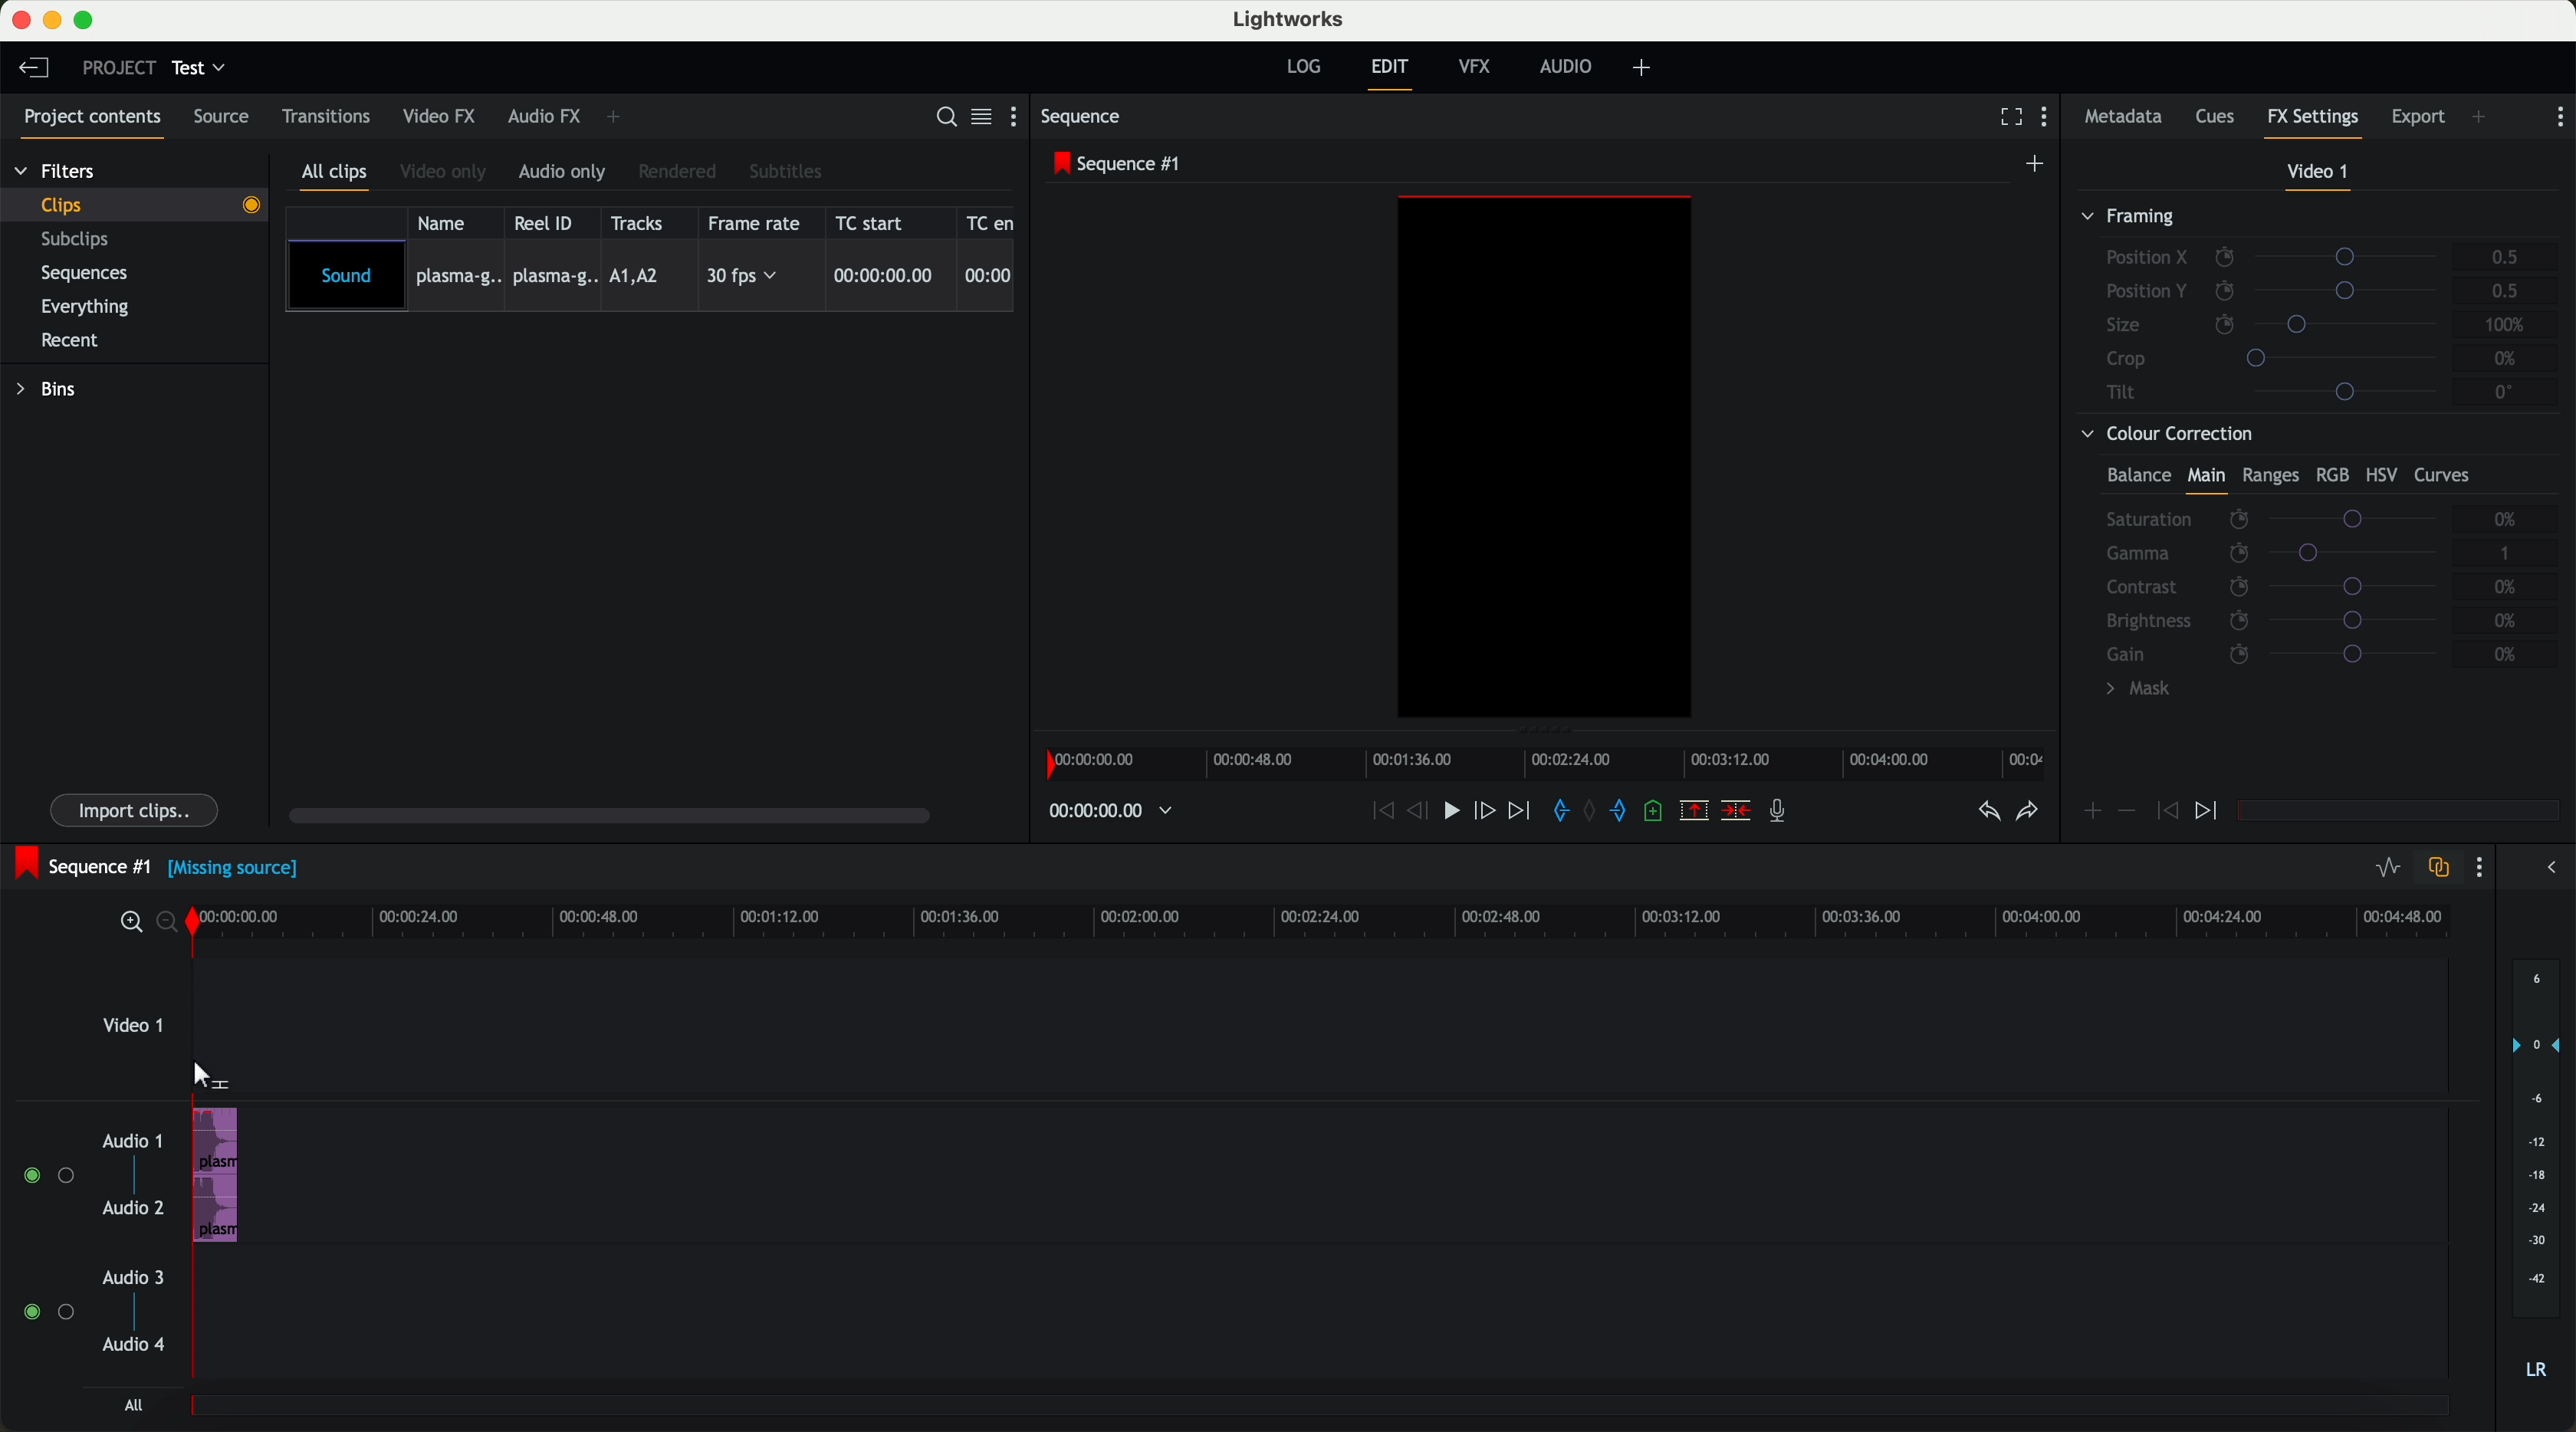 The height and width of the screenshot is (1432, 2576). I want to click on exit, so click(1389, 74).